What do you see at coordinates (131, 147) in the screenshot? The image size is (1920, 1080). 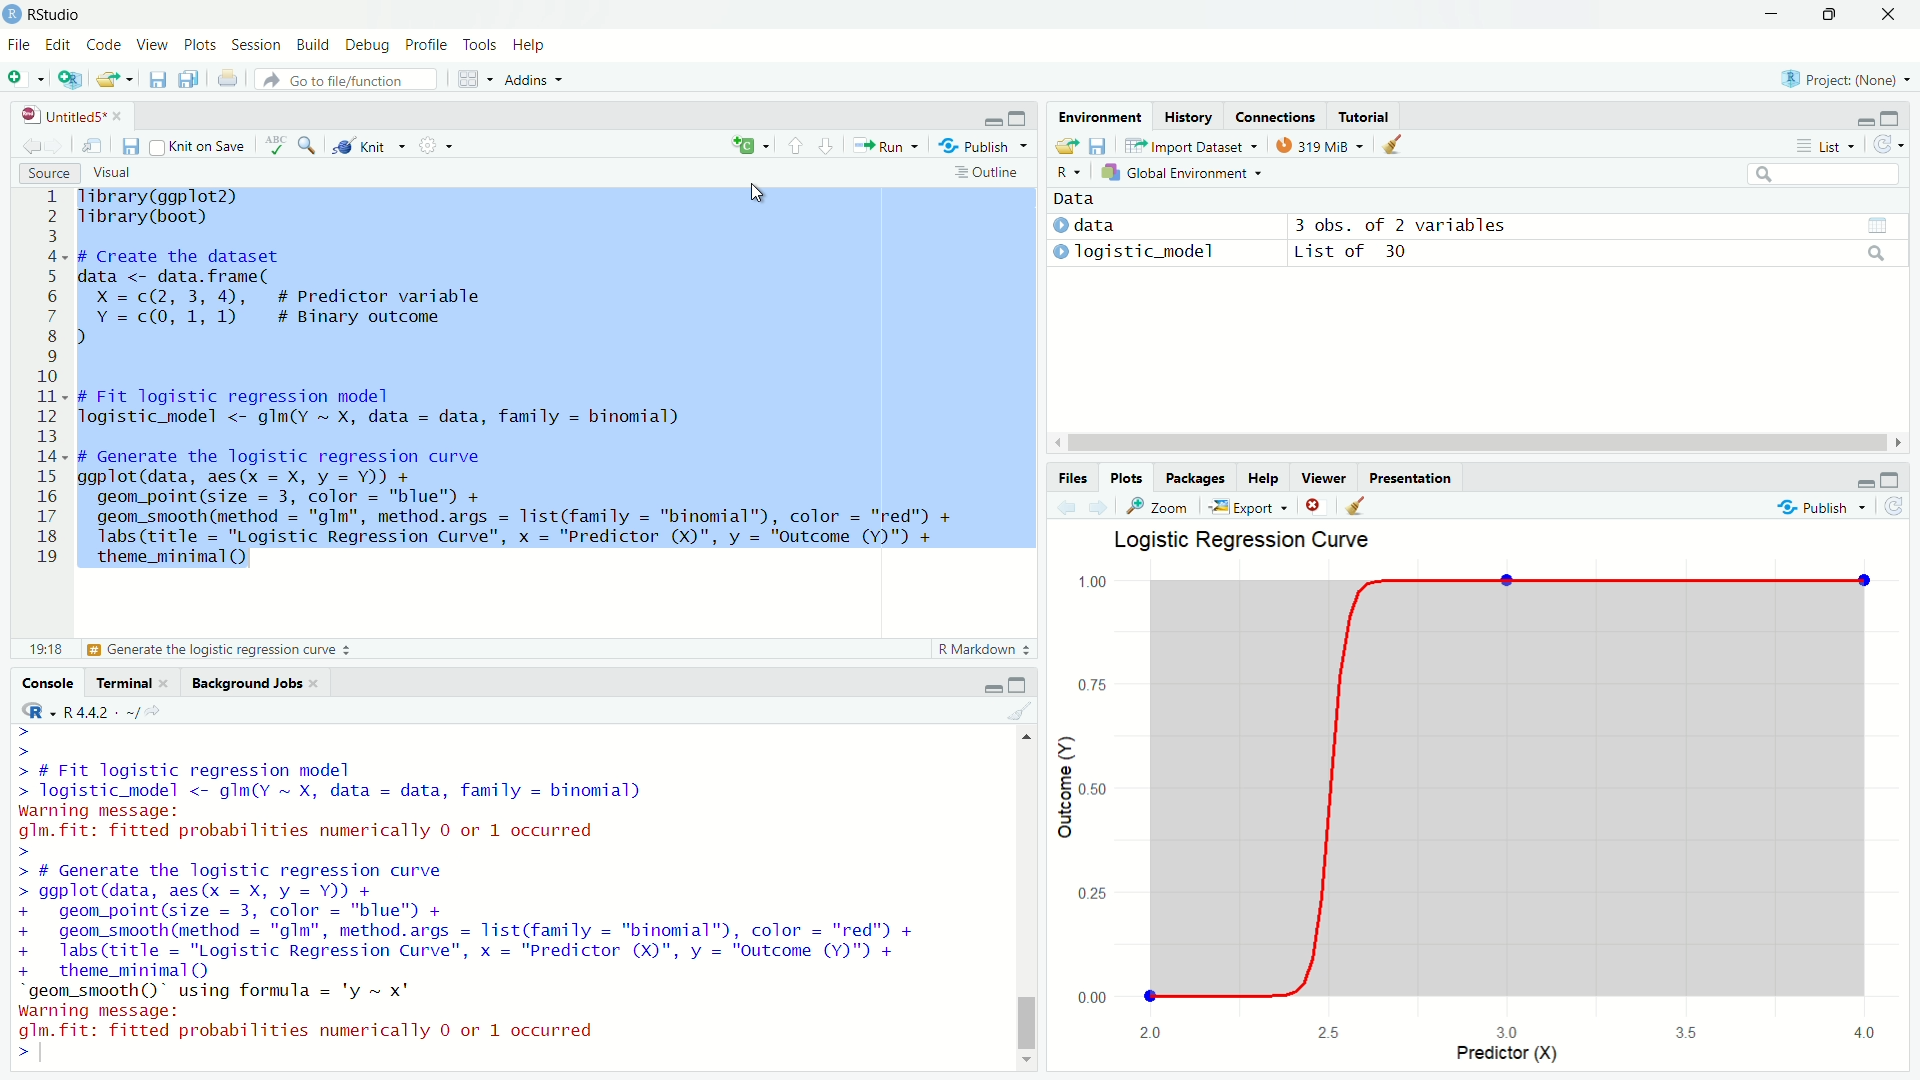 I see `Save current document` at bounding box center [131, 147].